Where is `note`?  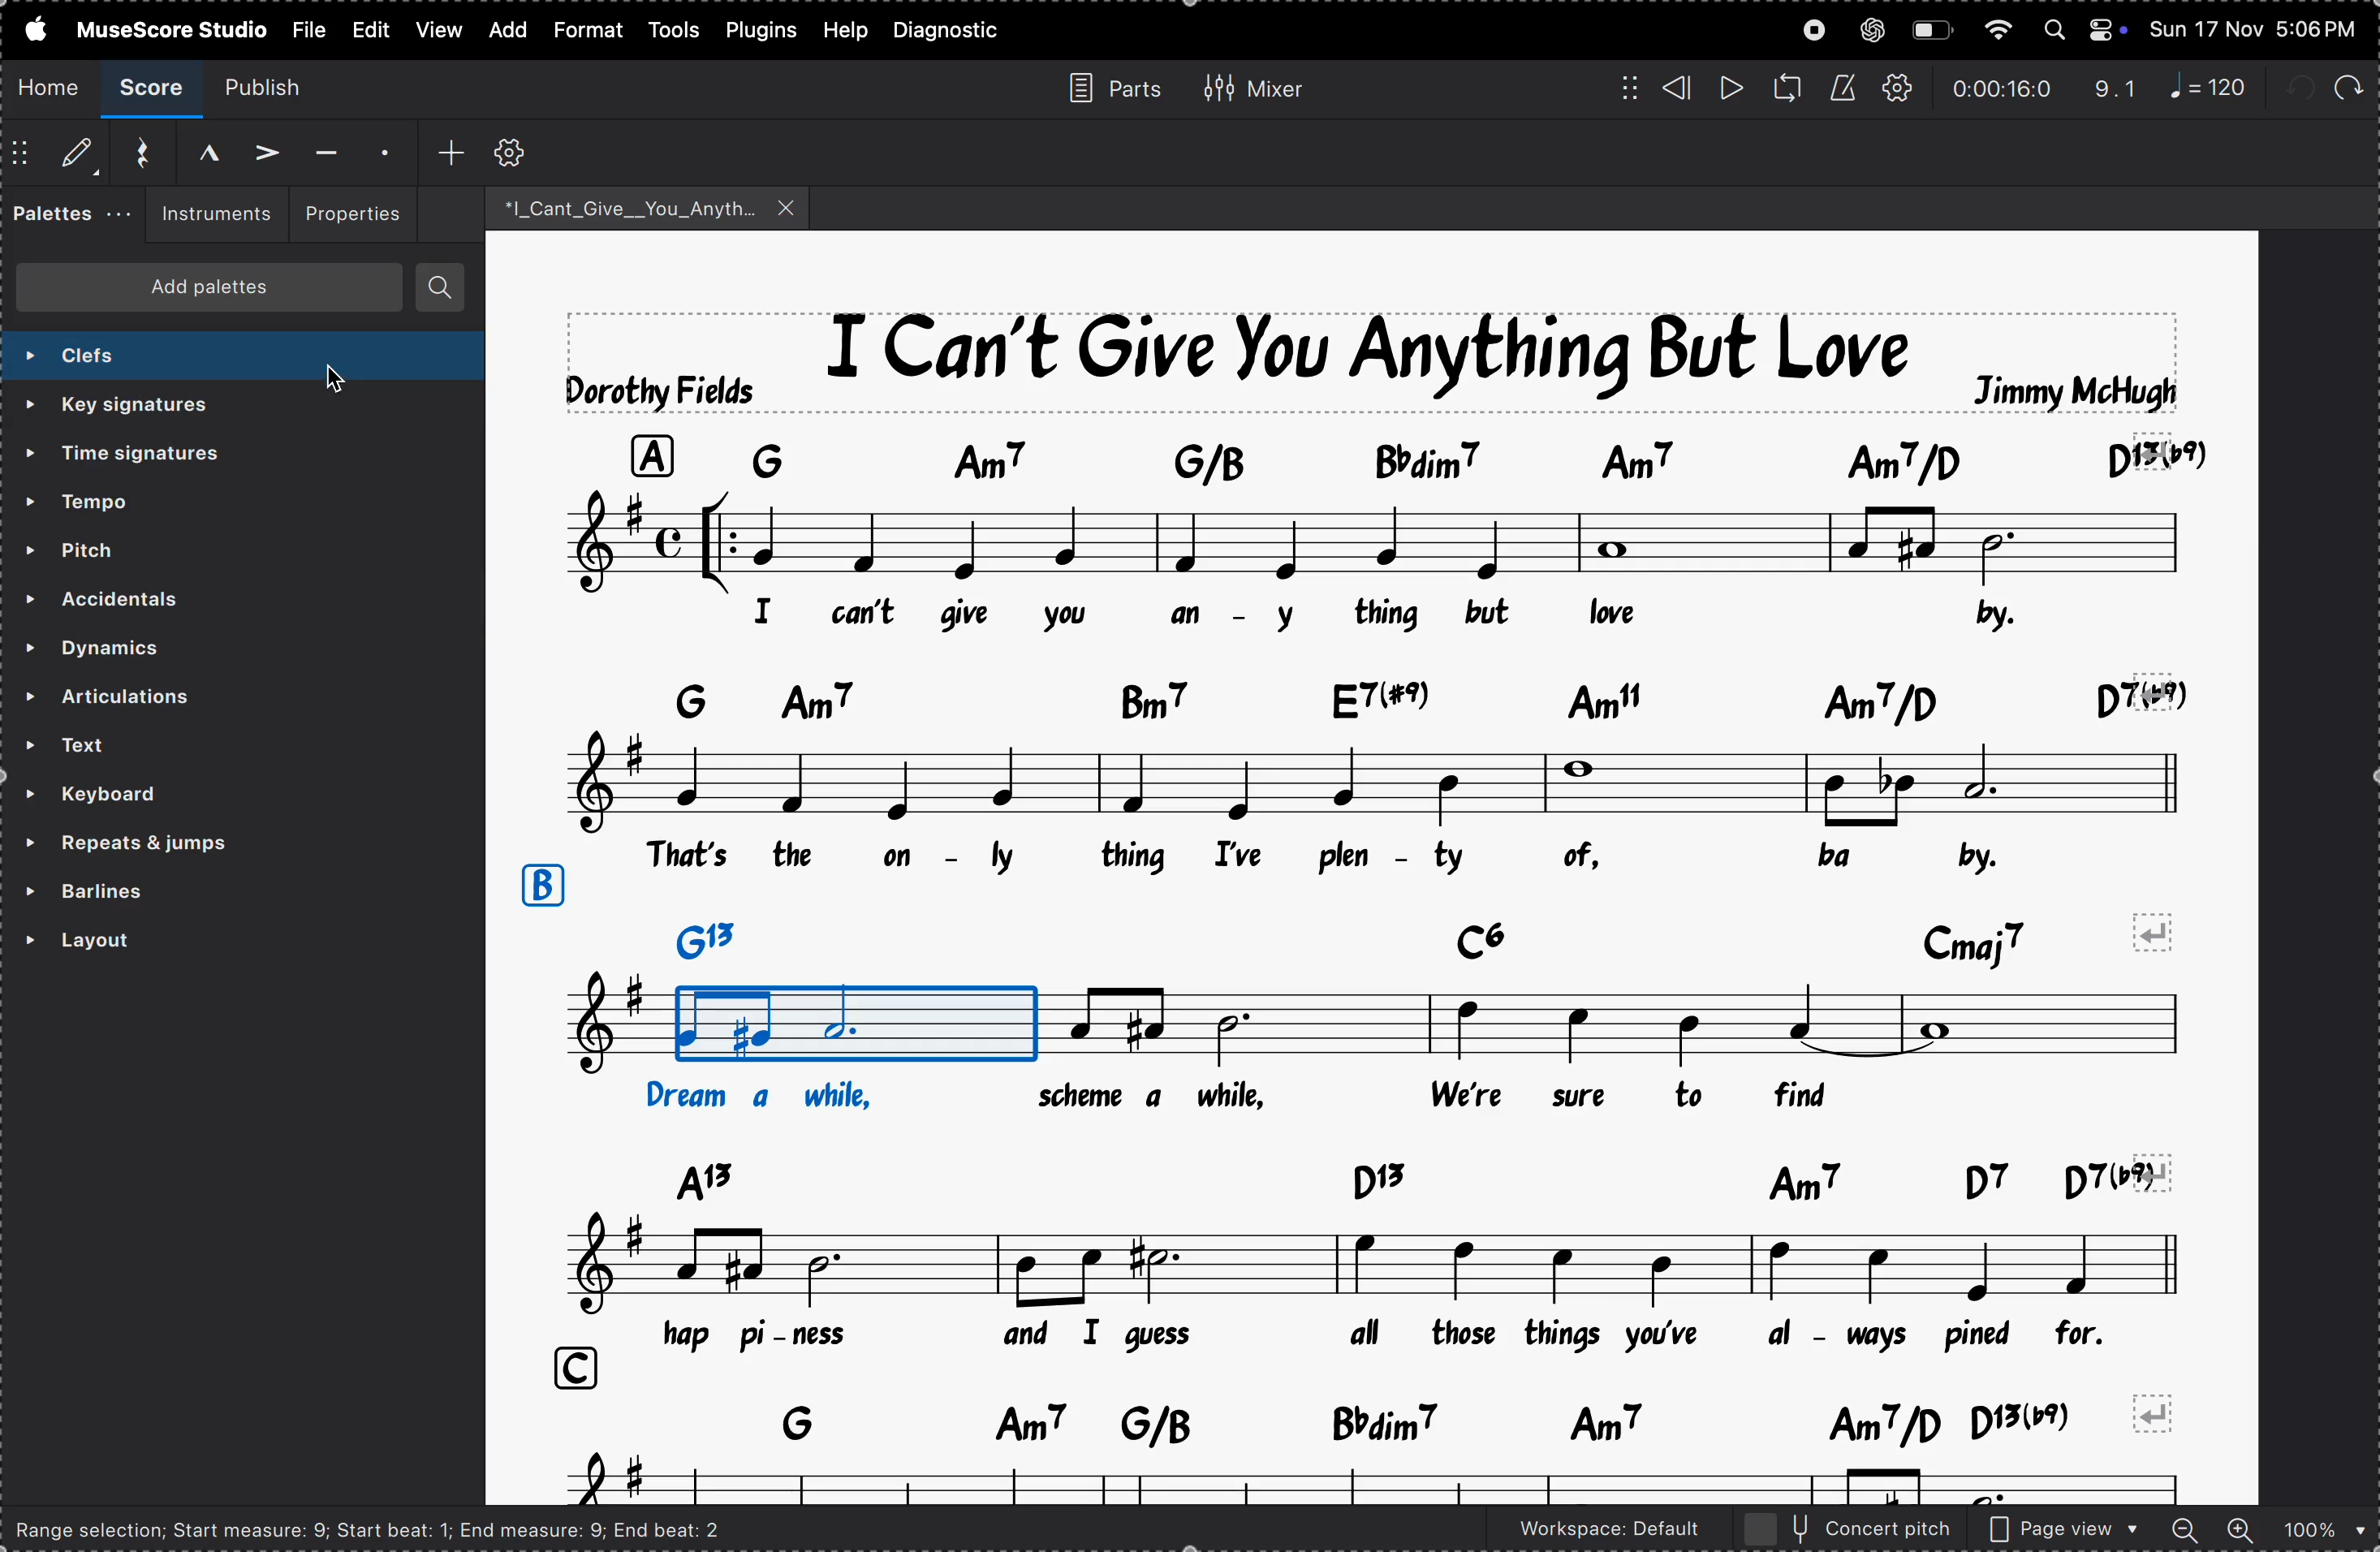
note is located at coordinates (2217, 86).